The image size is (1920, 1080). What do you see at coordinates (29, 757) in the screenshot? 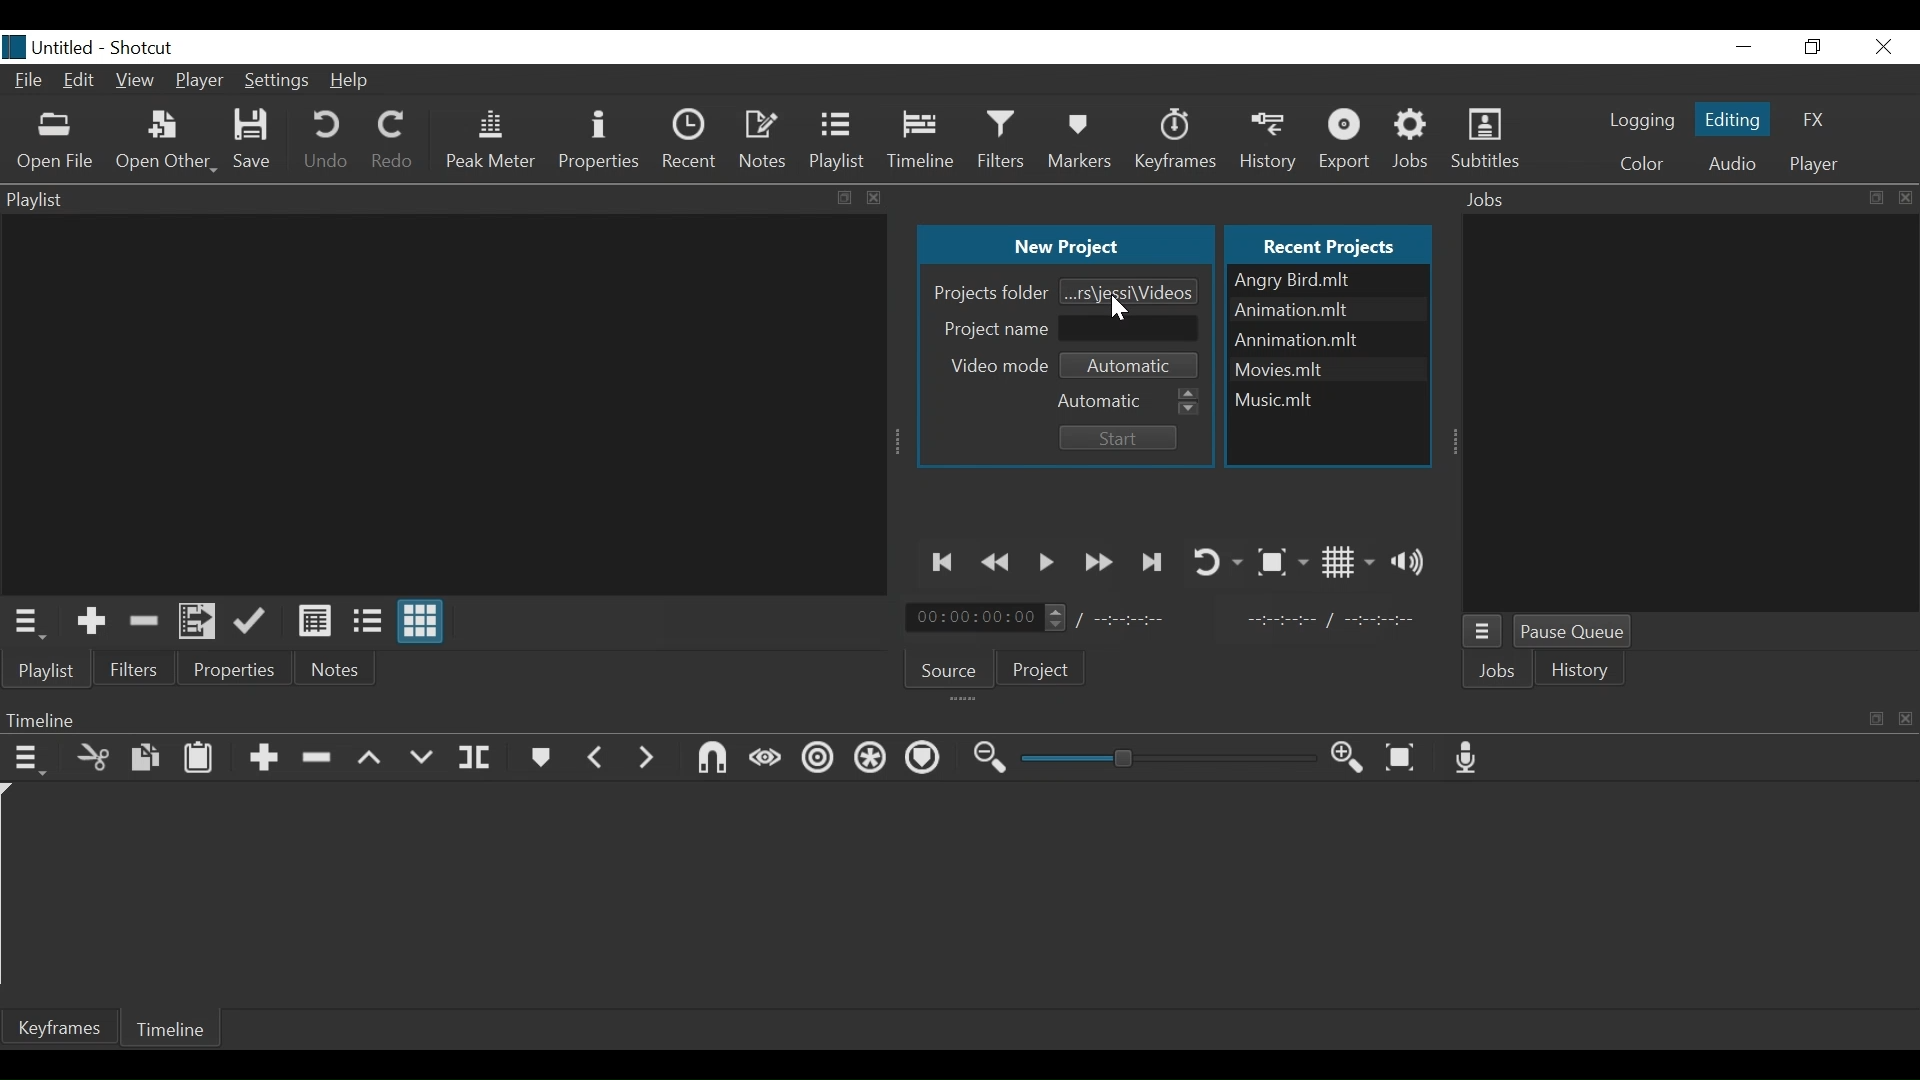
I see `Timeline Menu` at bounding box center [29, 757].